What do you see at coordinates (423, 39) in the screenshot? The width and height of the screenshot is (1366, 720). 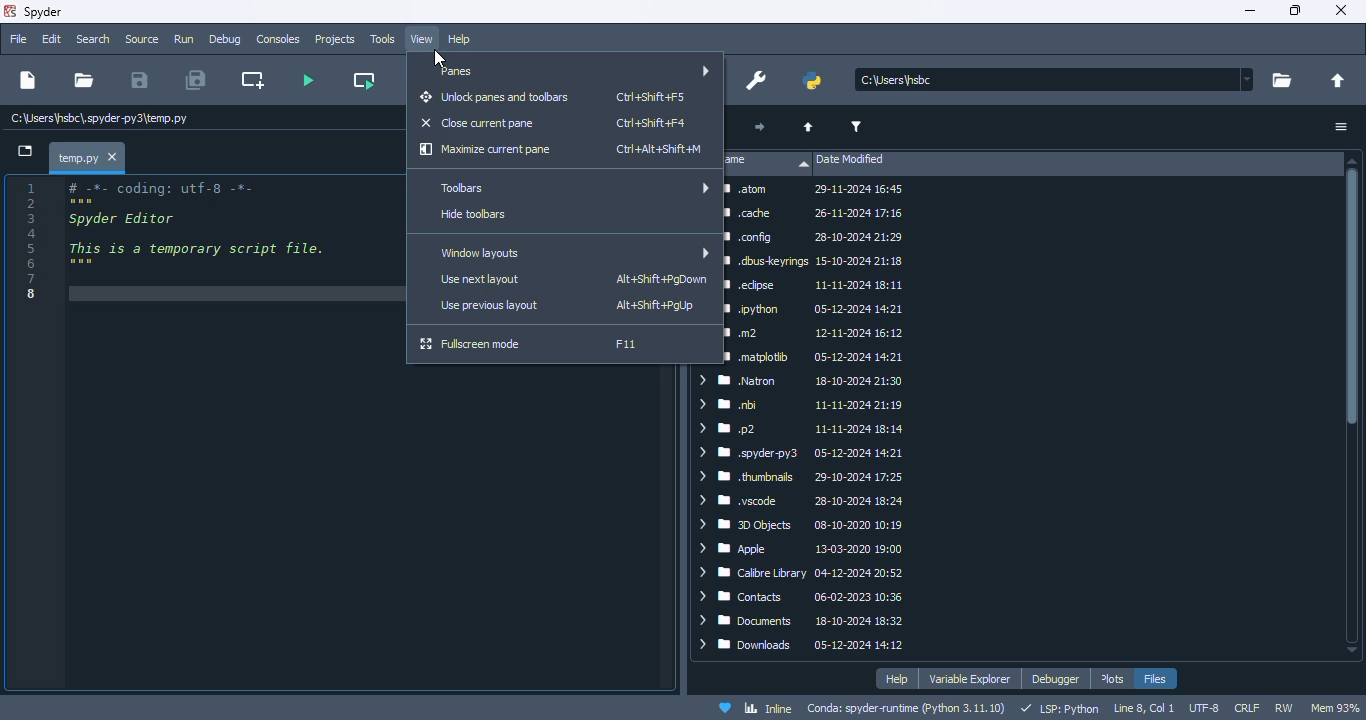 I see `view` at bounding box center [423, 39].